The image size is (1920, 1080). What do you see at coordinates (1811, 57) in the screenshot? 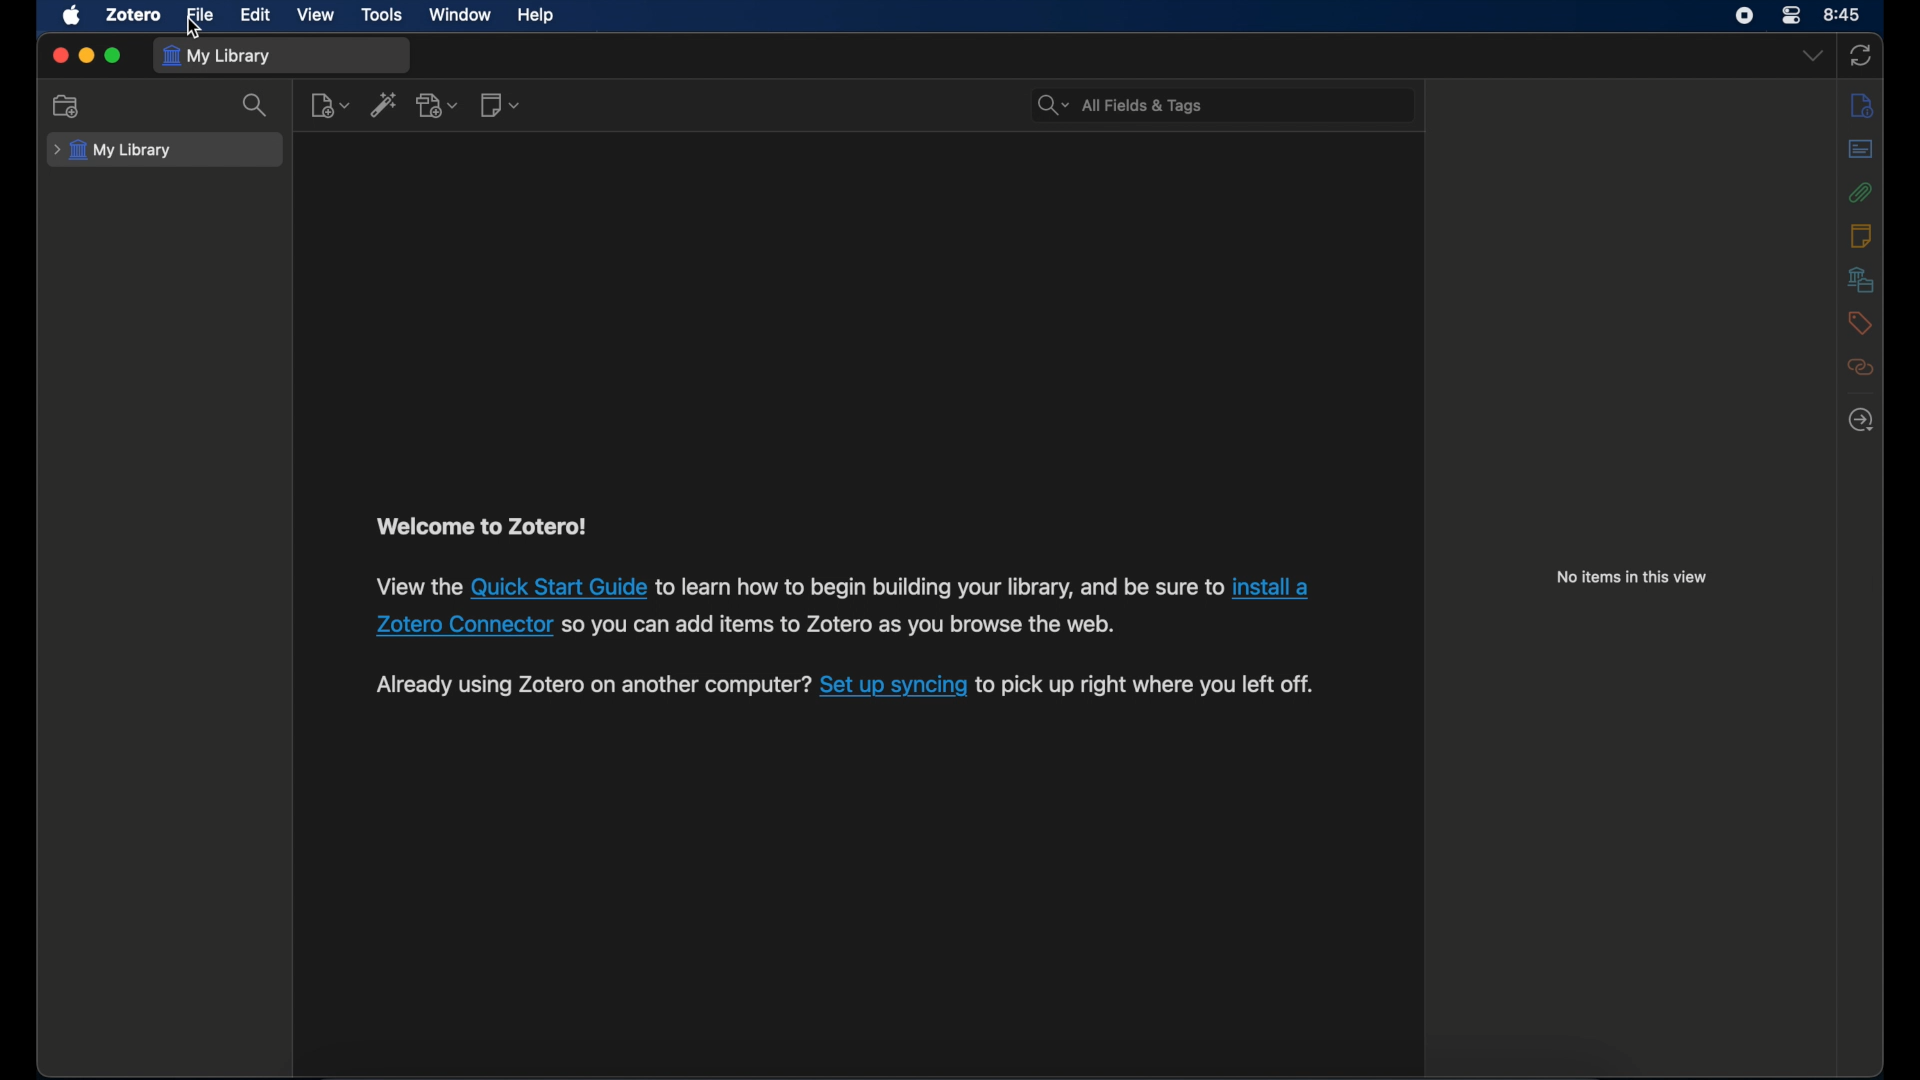
I see `dropdown` at bounding box center [1811, 57].